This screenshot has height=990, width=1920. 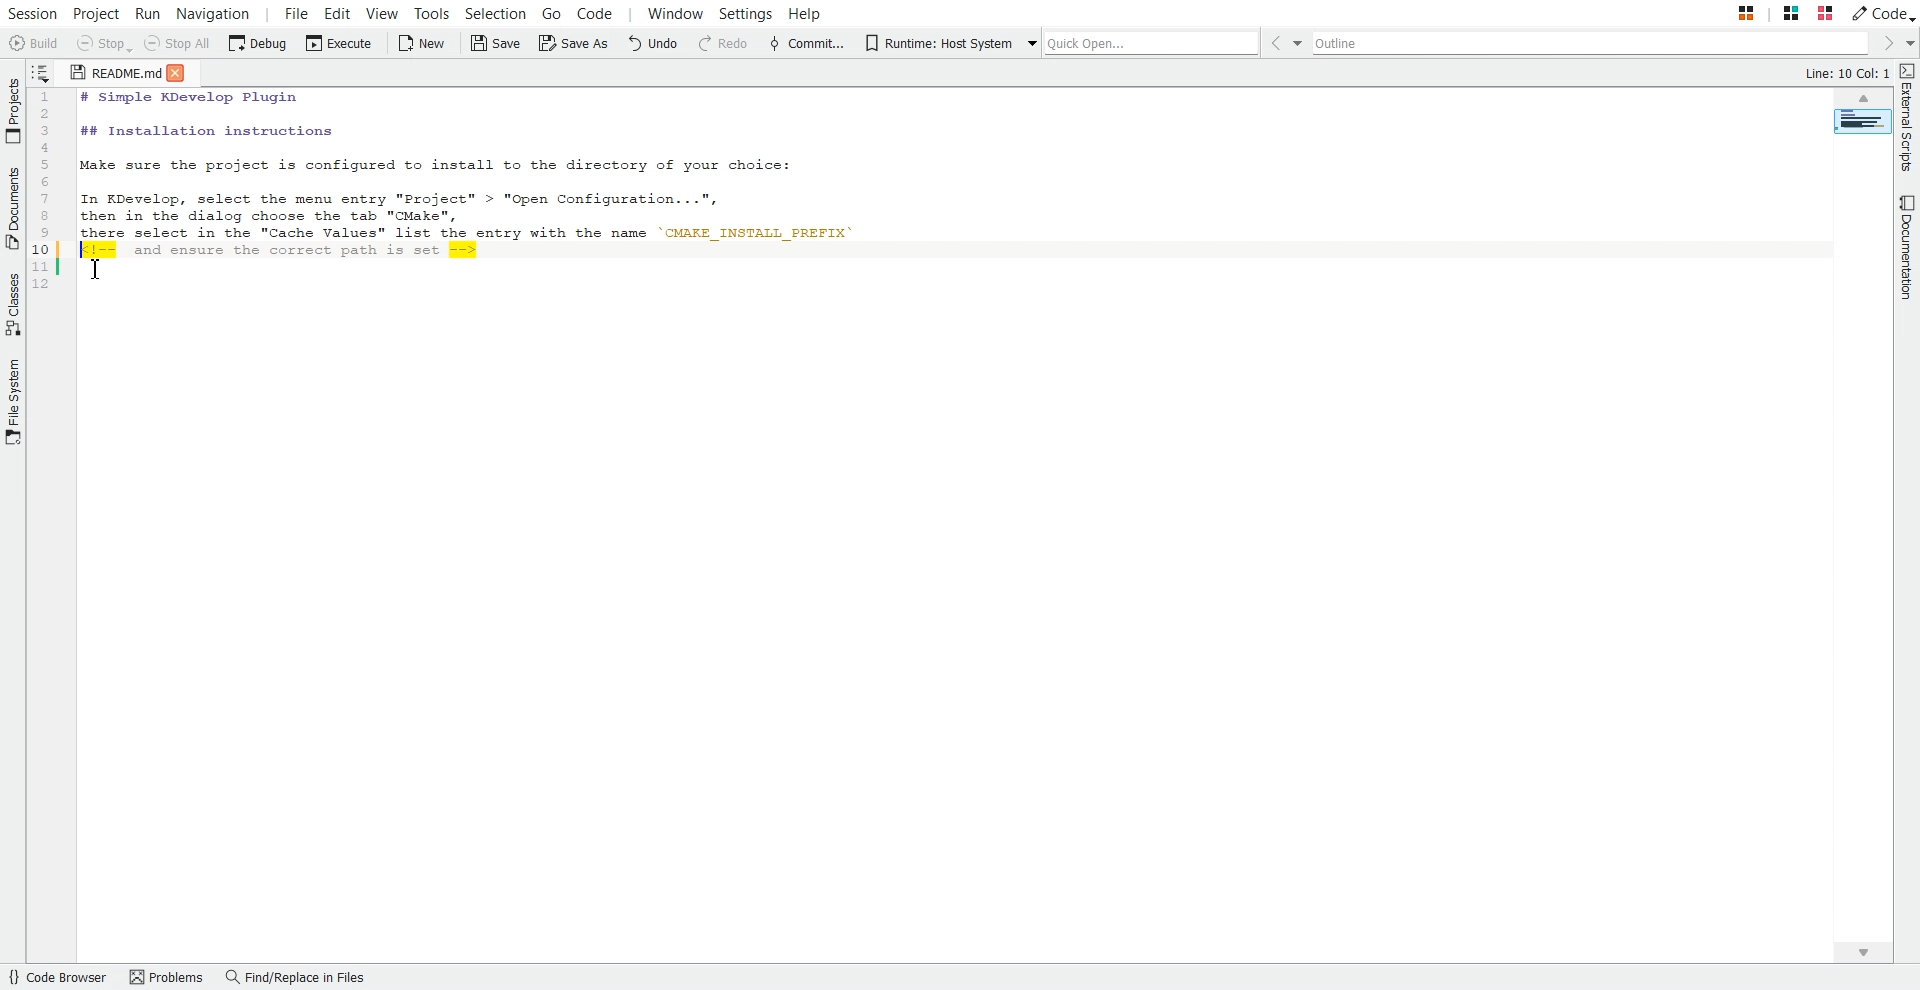 I want to click on Classes, so click(x=13, y=305).